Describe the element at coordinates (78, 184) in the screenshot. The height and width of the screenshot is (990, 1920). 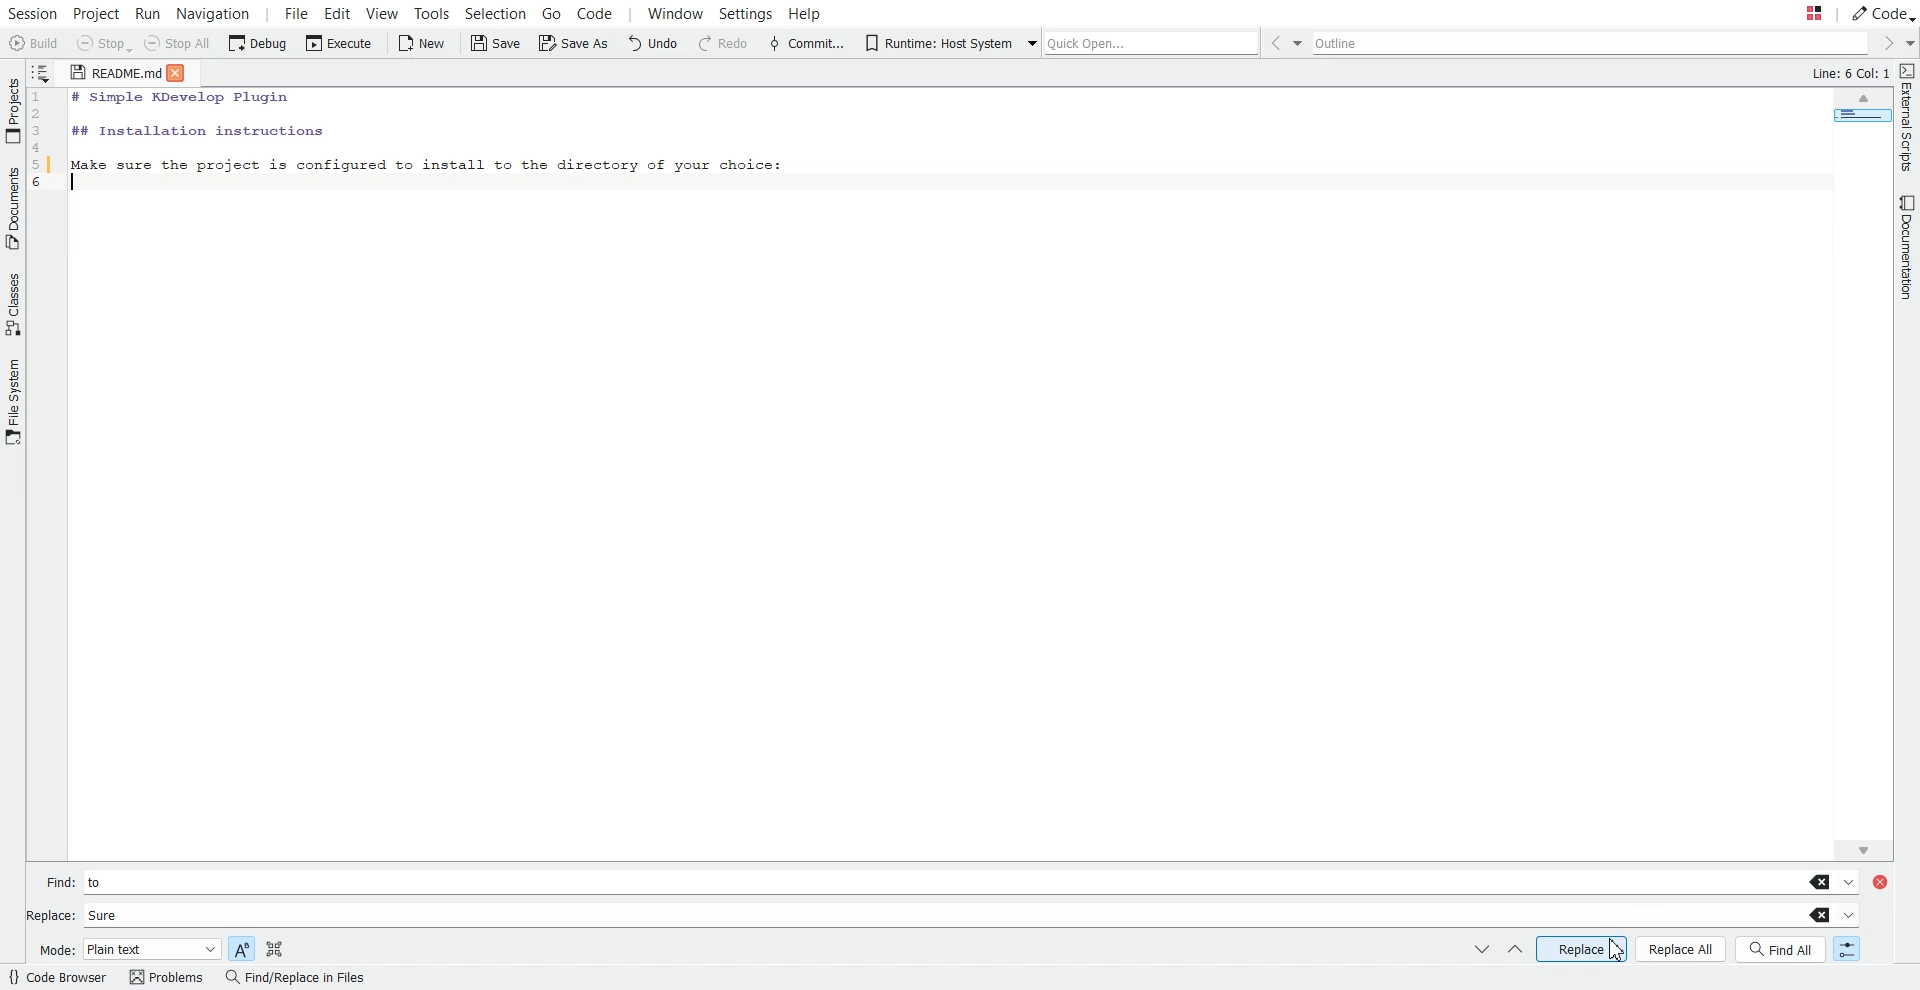
I see `Text Cursor` at that location.